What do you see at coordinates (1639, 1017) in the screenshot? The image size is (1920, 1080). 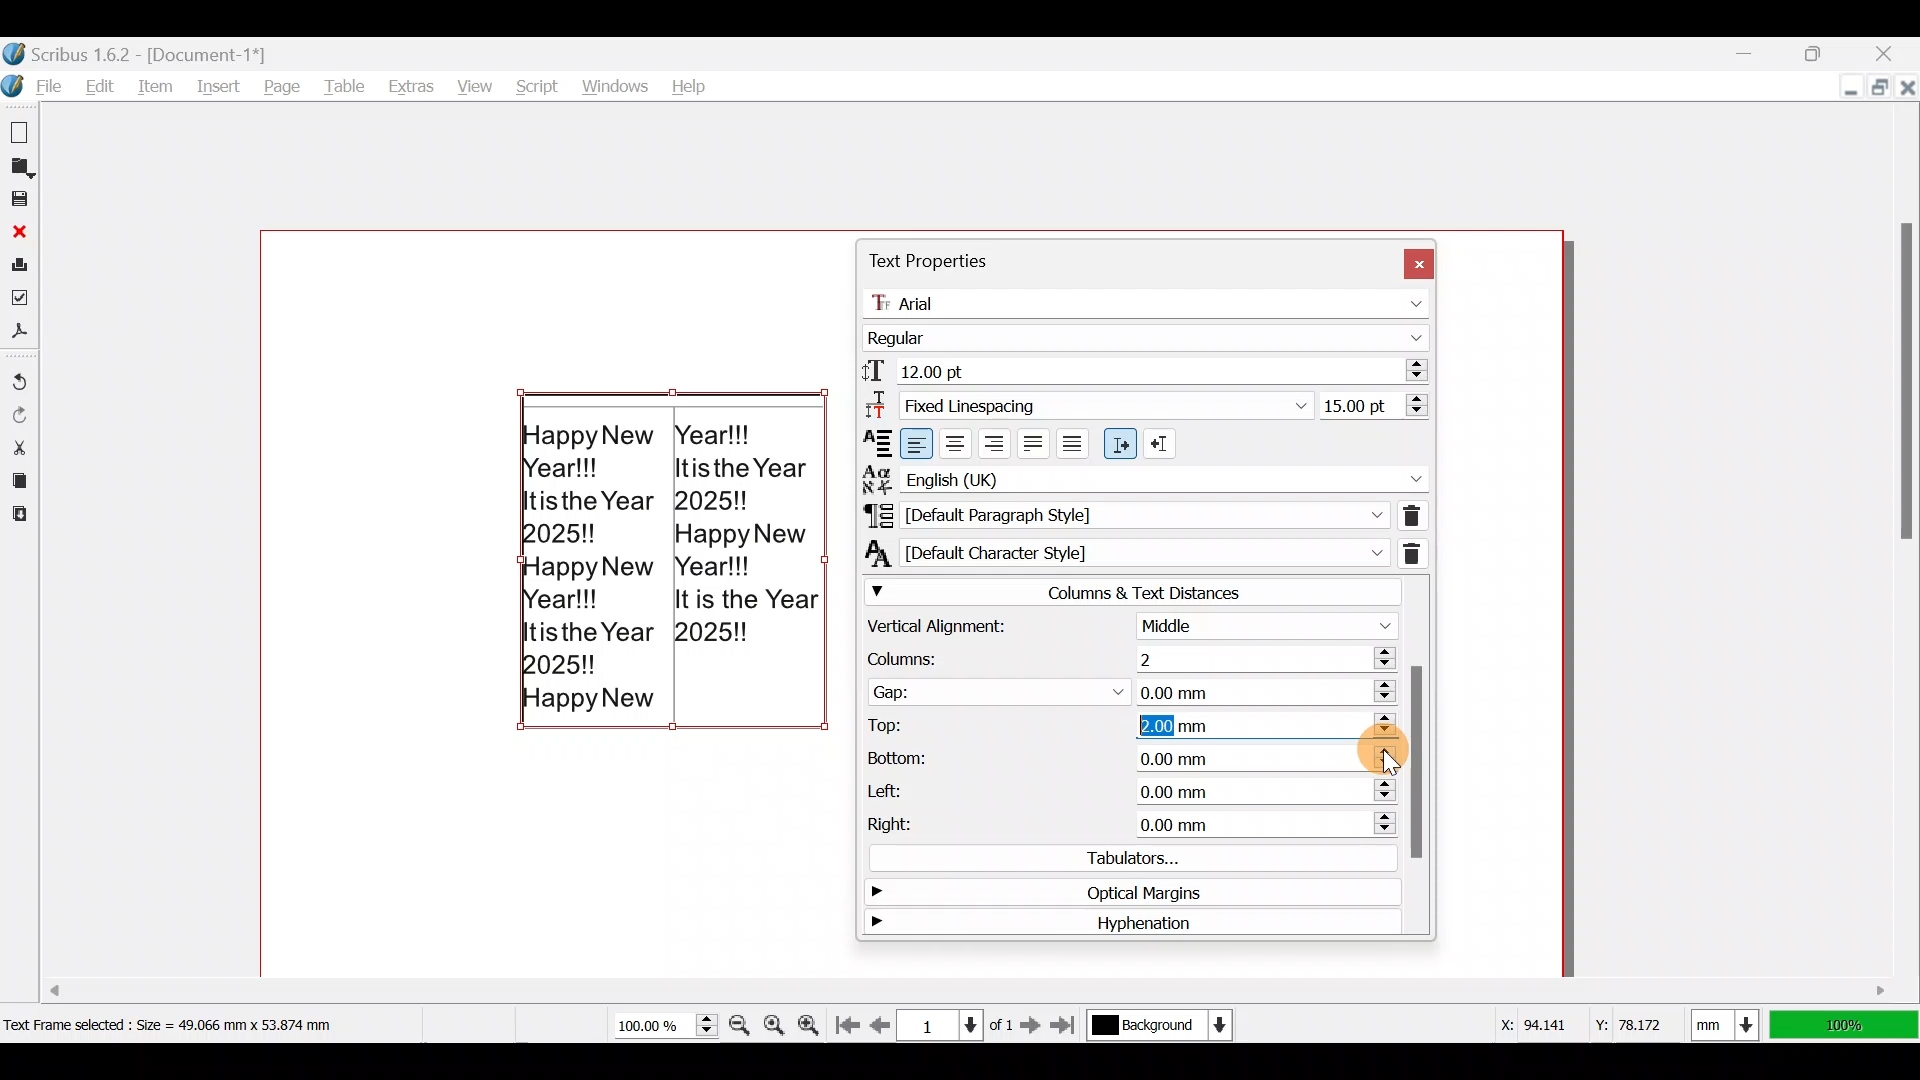 I see `Y-axis dimension values` at bounding box center [1639, 1017].